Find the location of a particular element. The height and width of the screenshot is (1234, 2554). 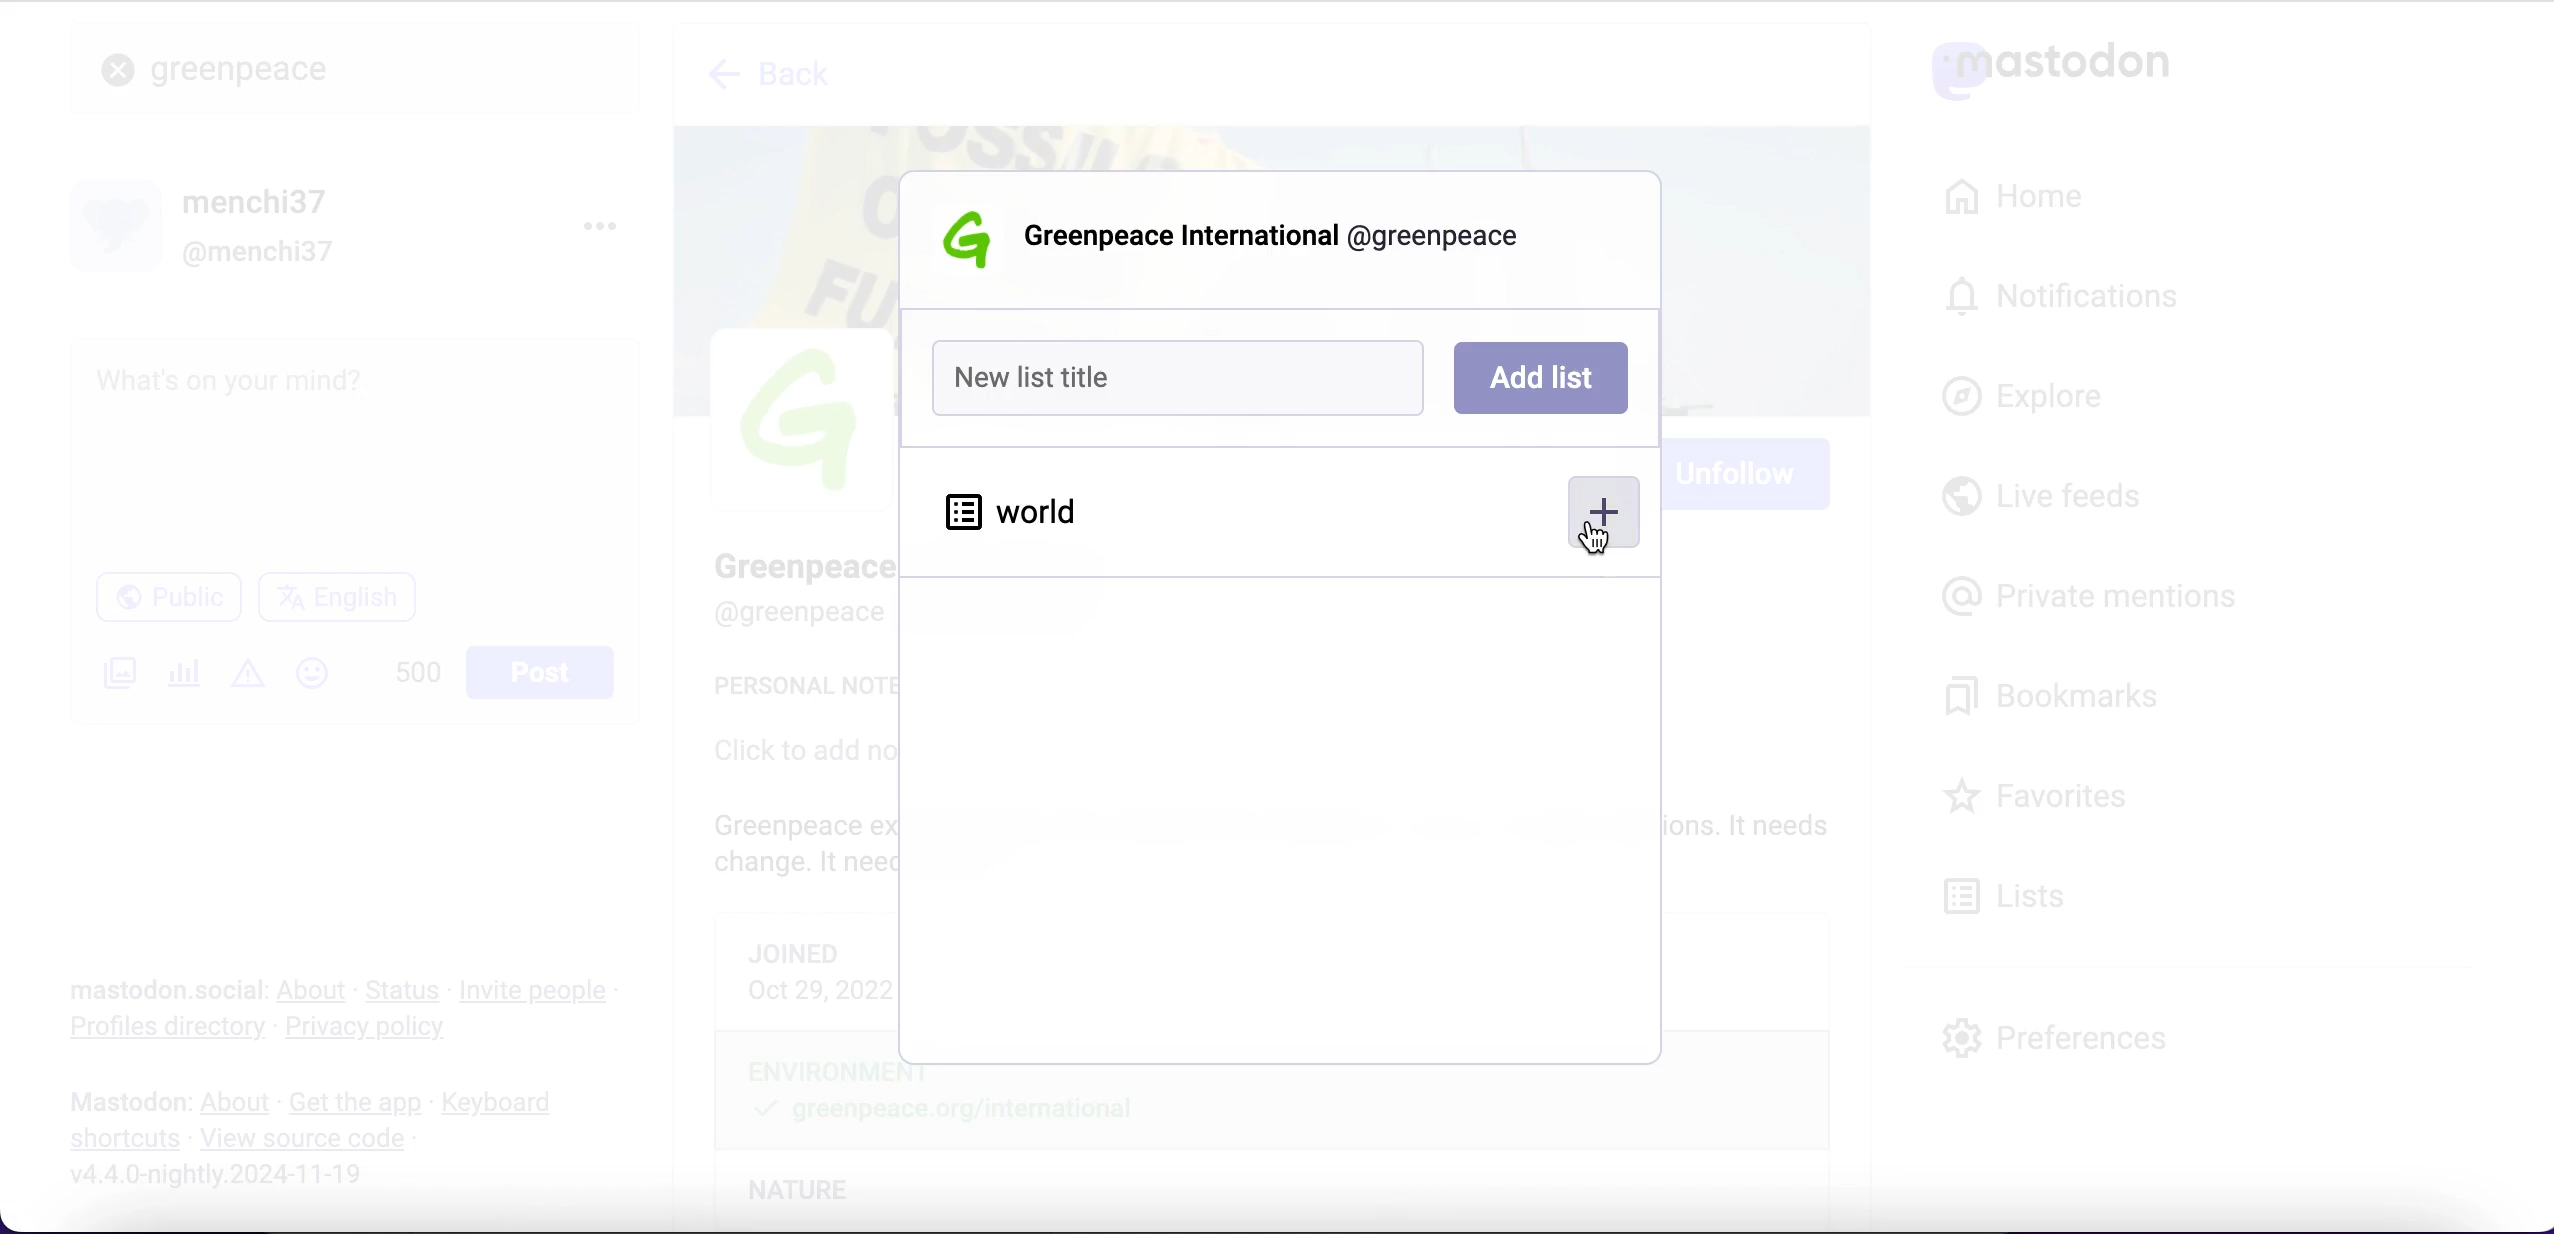

privacy policy is located at coordinates (383, 1030).